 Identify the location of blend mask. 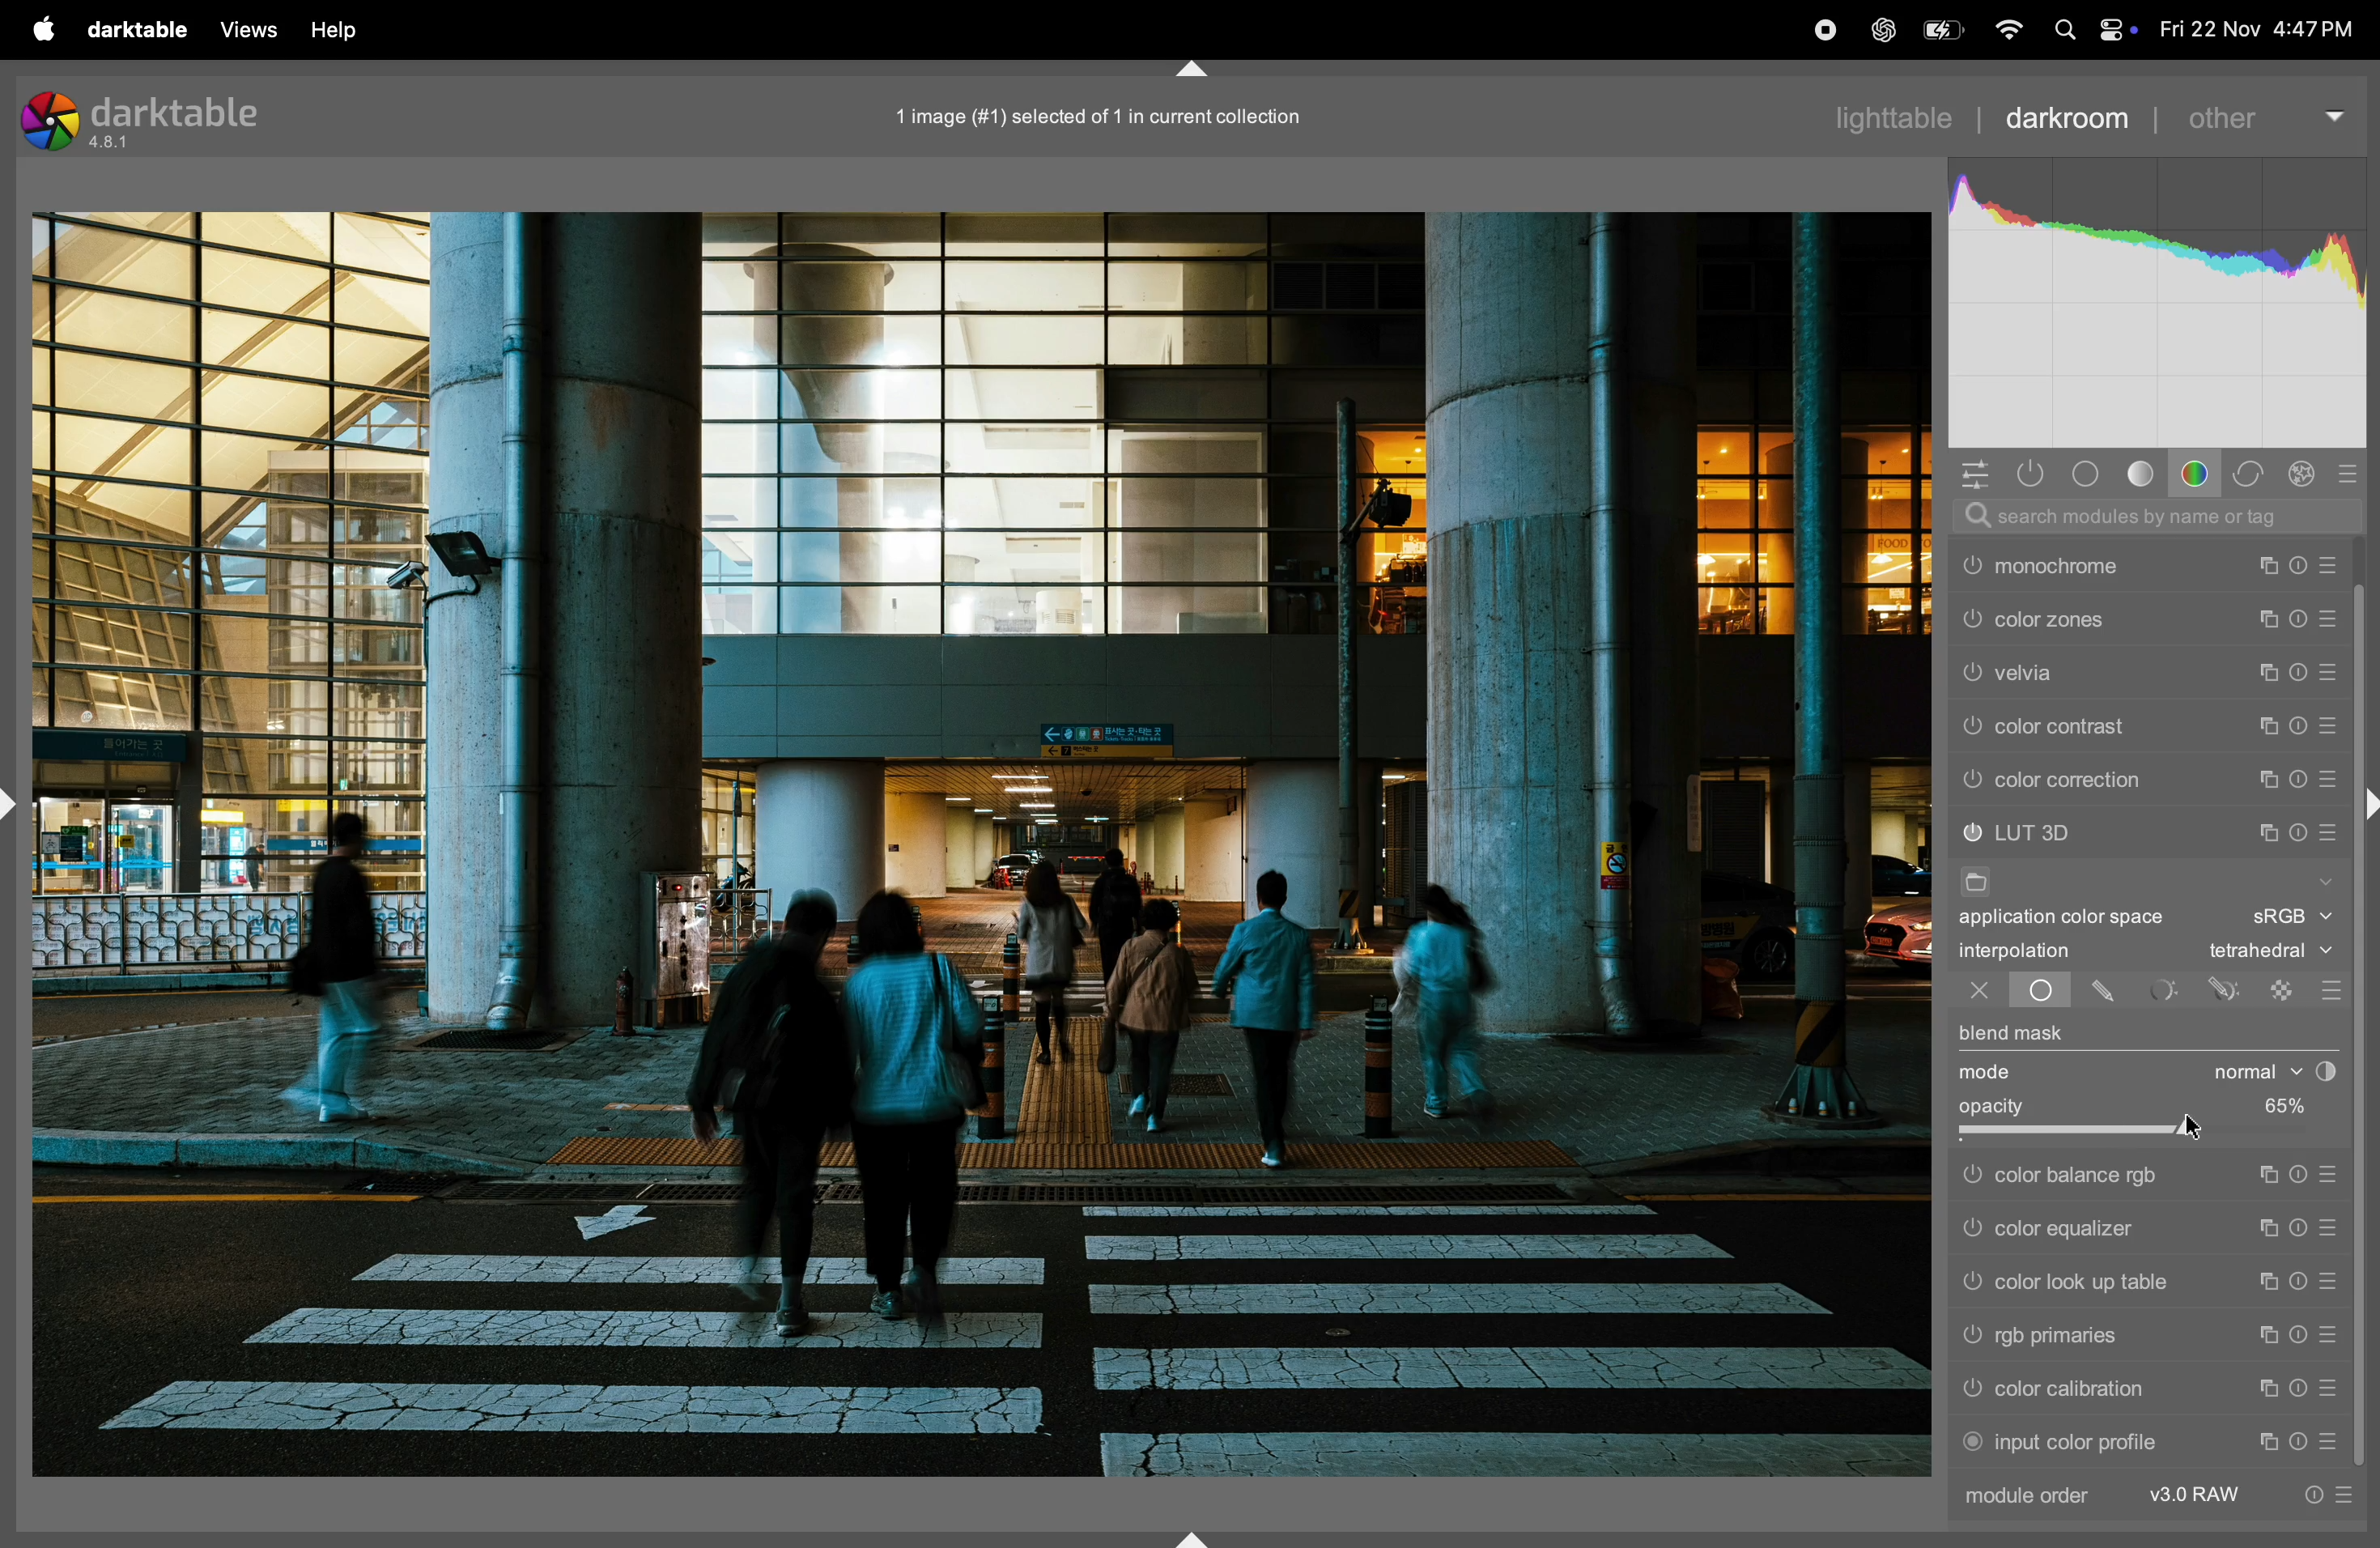
(2016, 1033).